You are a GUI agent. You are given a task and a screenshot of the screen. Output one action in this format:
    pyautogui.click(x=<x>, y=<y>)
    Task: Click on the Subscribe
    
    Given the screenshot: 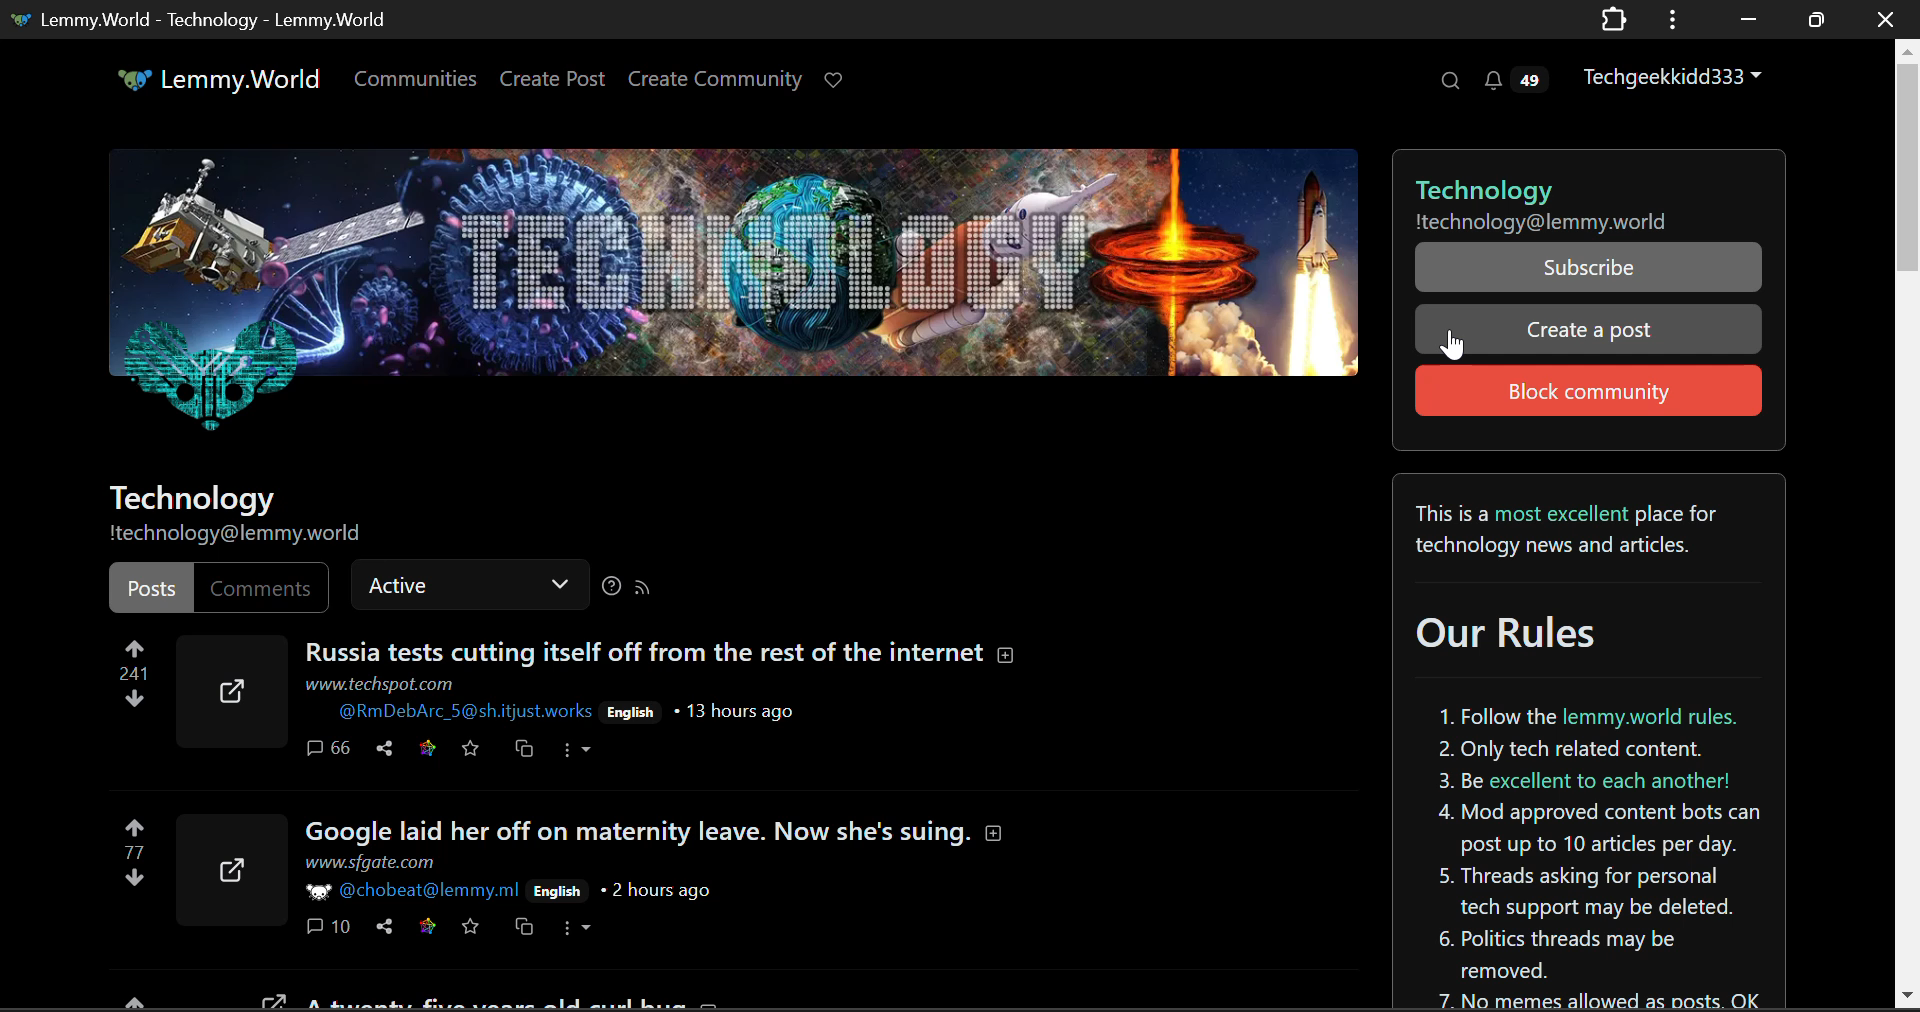 What is the action you would take?
    pyautogui.click(x=1588, y=267)
    